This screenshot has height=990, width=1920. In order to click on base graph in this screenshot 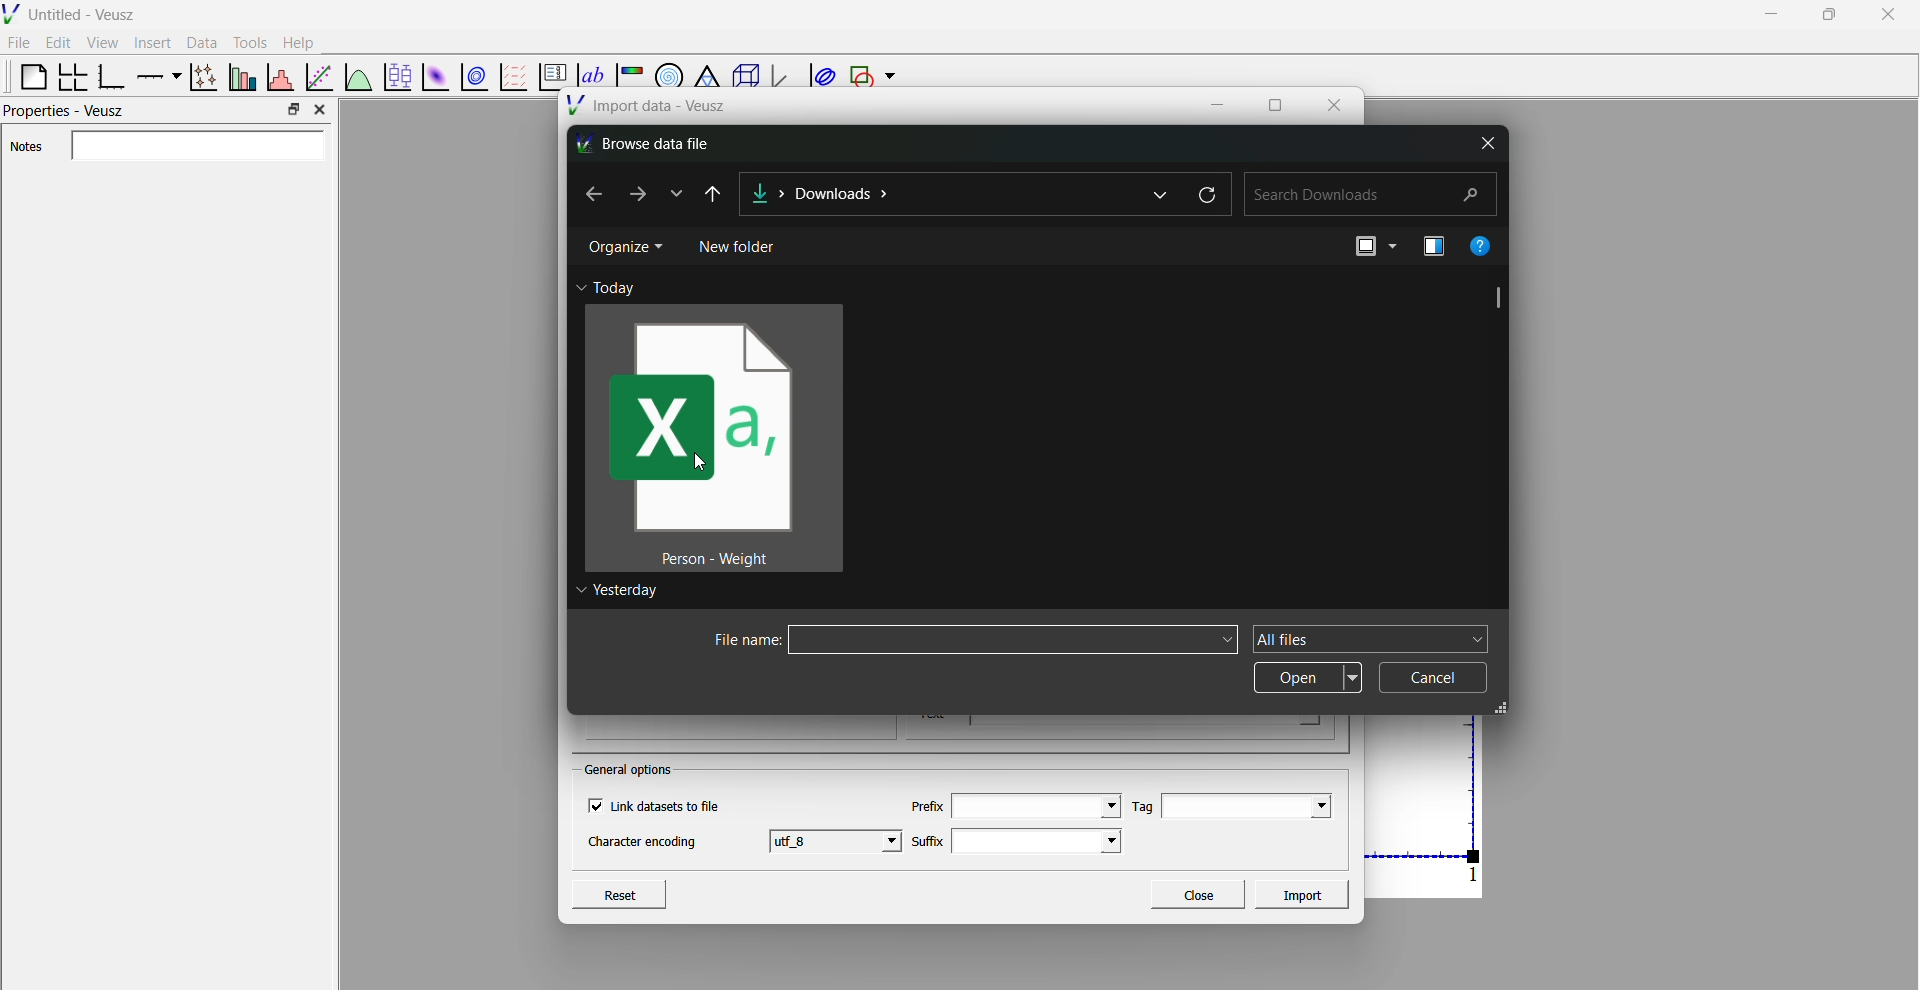, I will do `click(111, 77)`.